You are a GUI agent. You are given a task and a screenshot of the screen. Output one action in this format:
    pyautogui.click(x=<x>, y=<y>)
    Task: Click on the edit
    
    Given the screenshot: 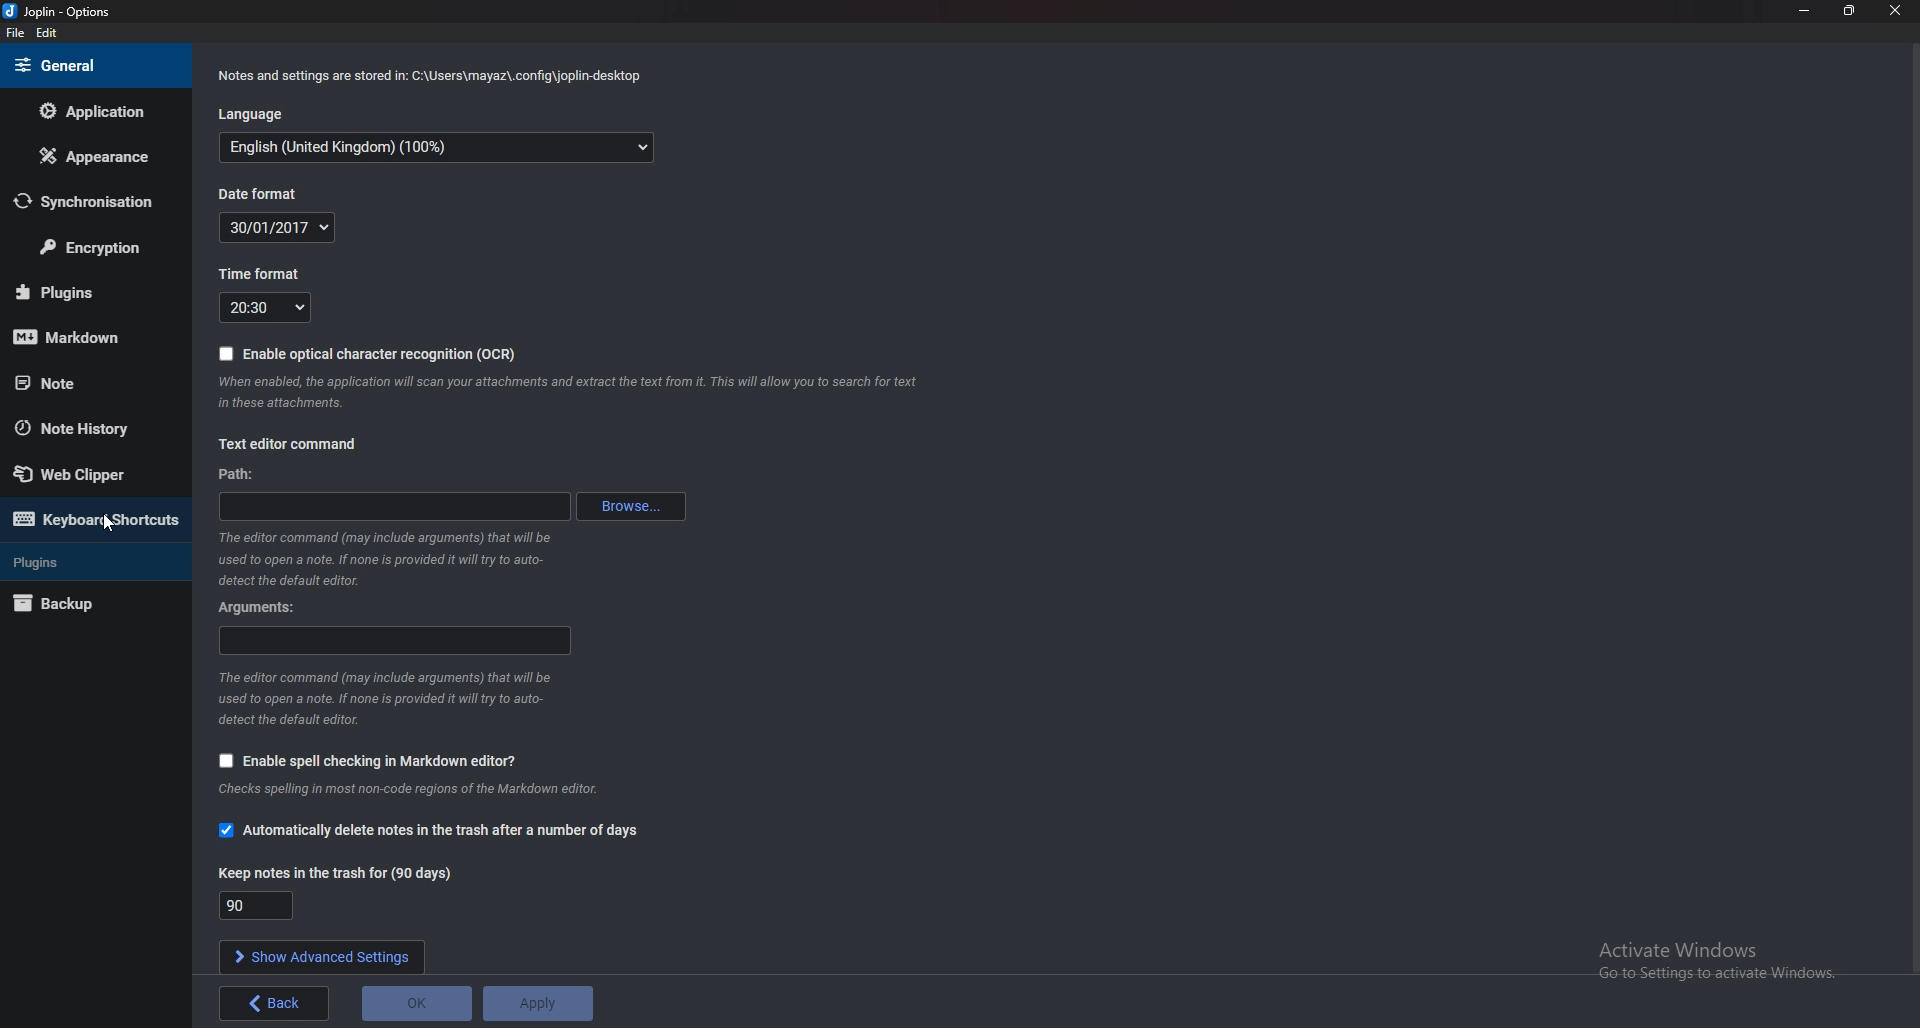 What is the action you would take?
    pyautogui.click(x=46, y=33)
    